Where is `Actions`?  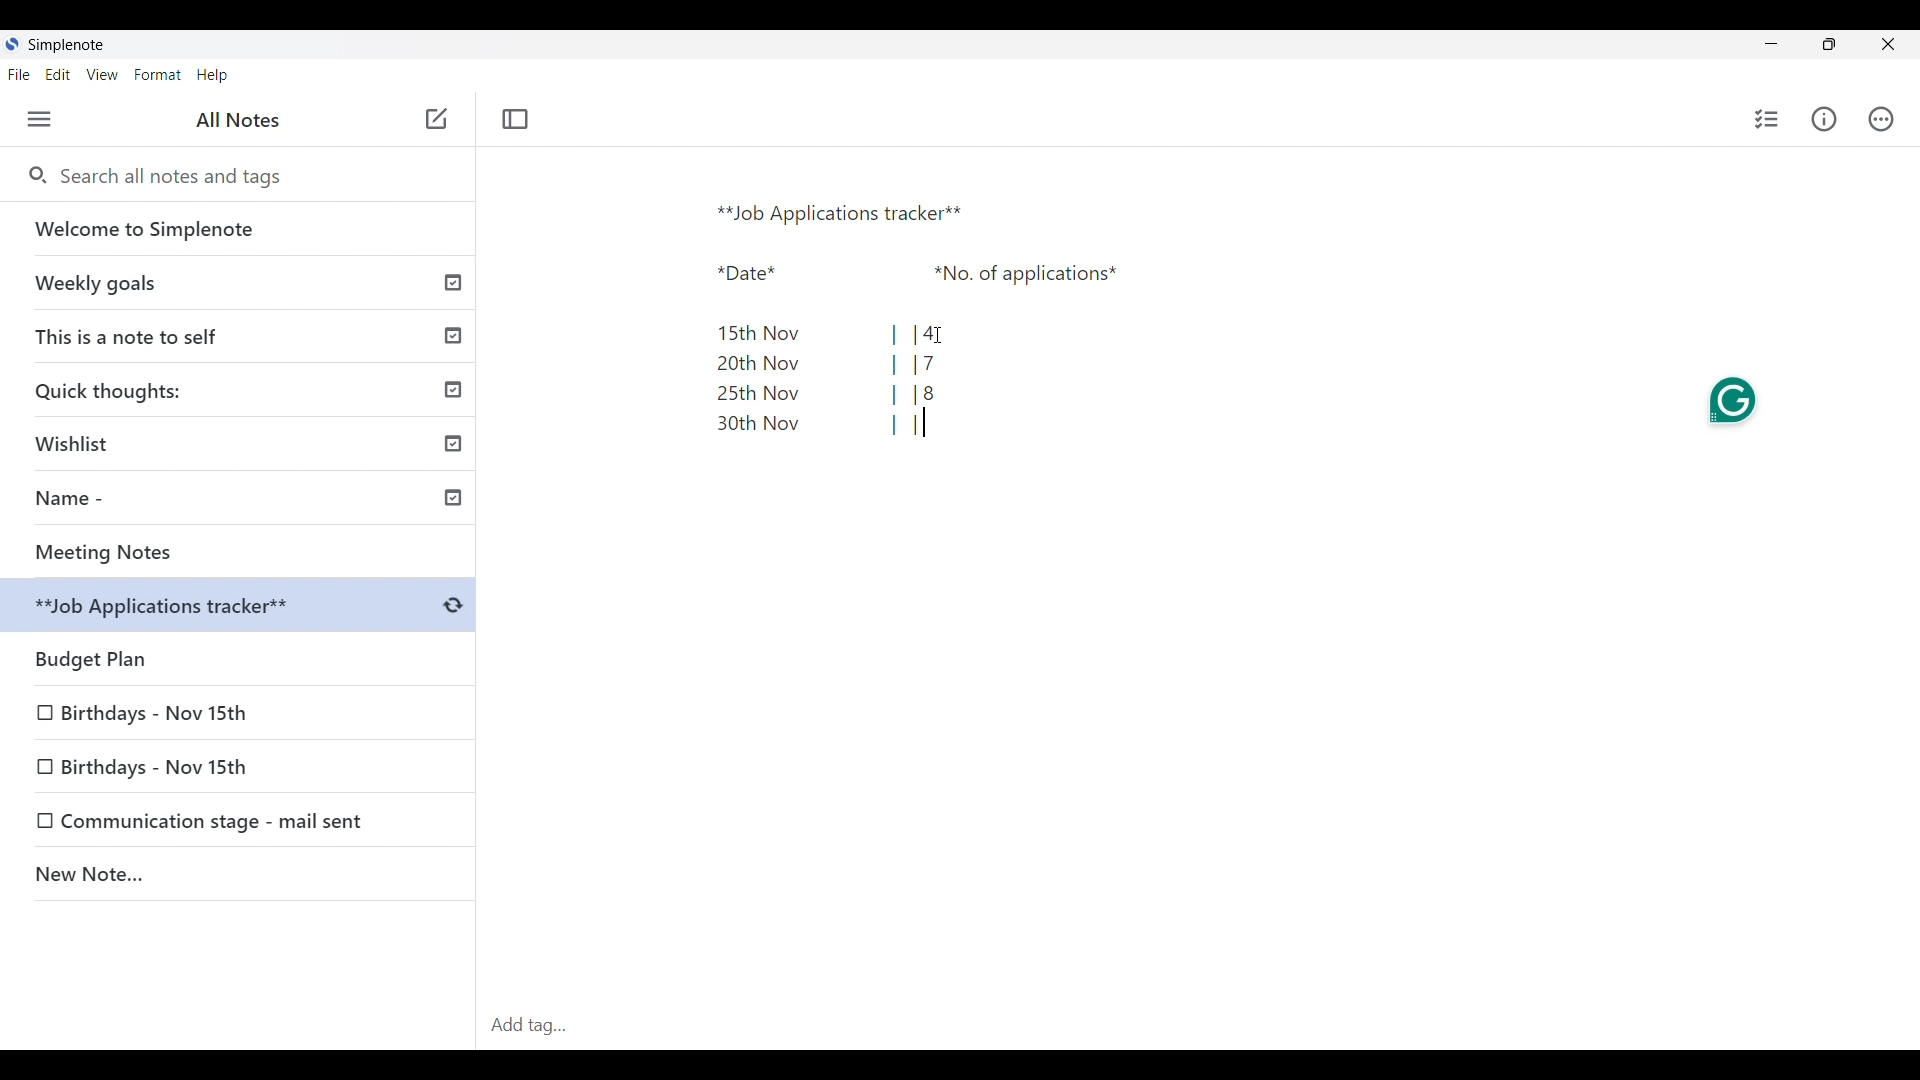
Actions is located at coordinates (1881, 119).